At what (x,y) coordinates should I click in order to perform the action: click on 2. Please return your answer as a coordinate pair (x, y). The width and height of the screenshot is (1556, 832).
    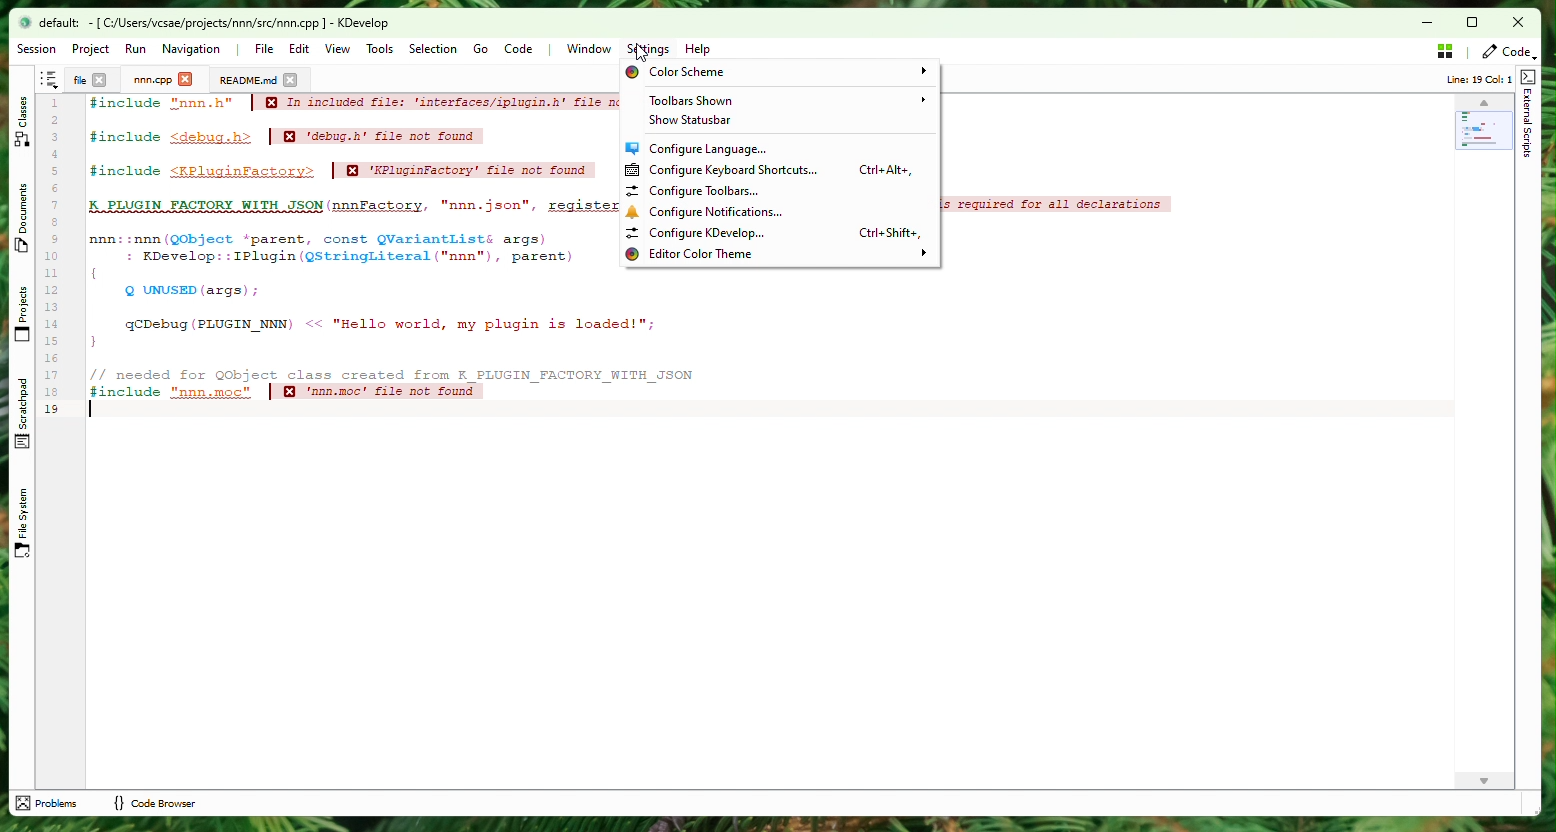
    Looking at the image, I should click on (54, 120).